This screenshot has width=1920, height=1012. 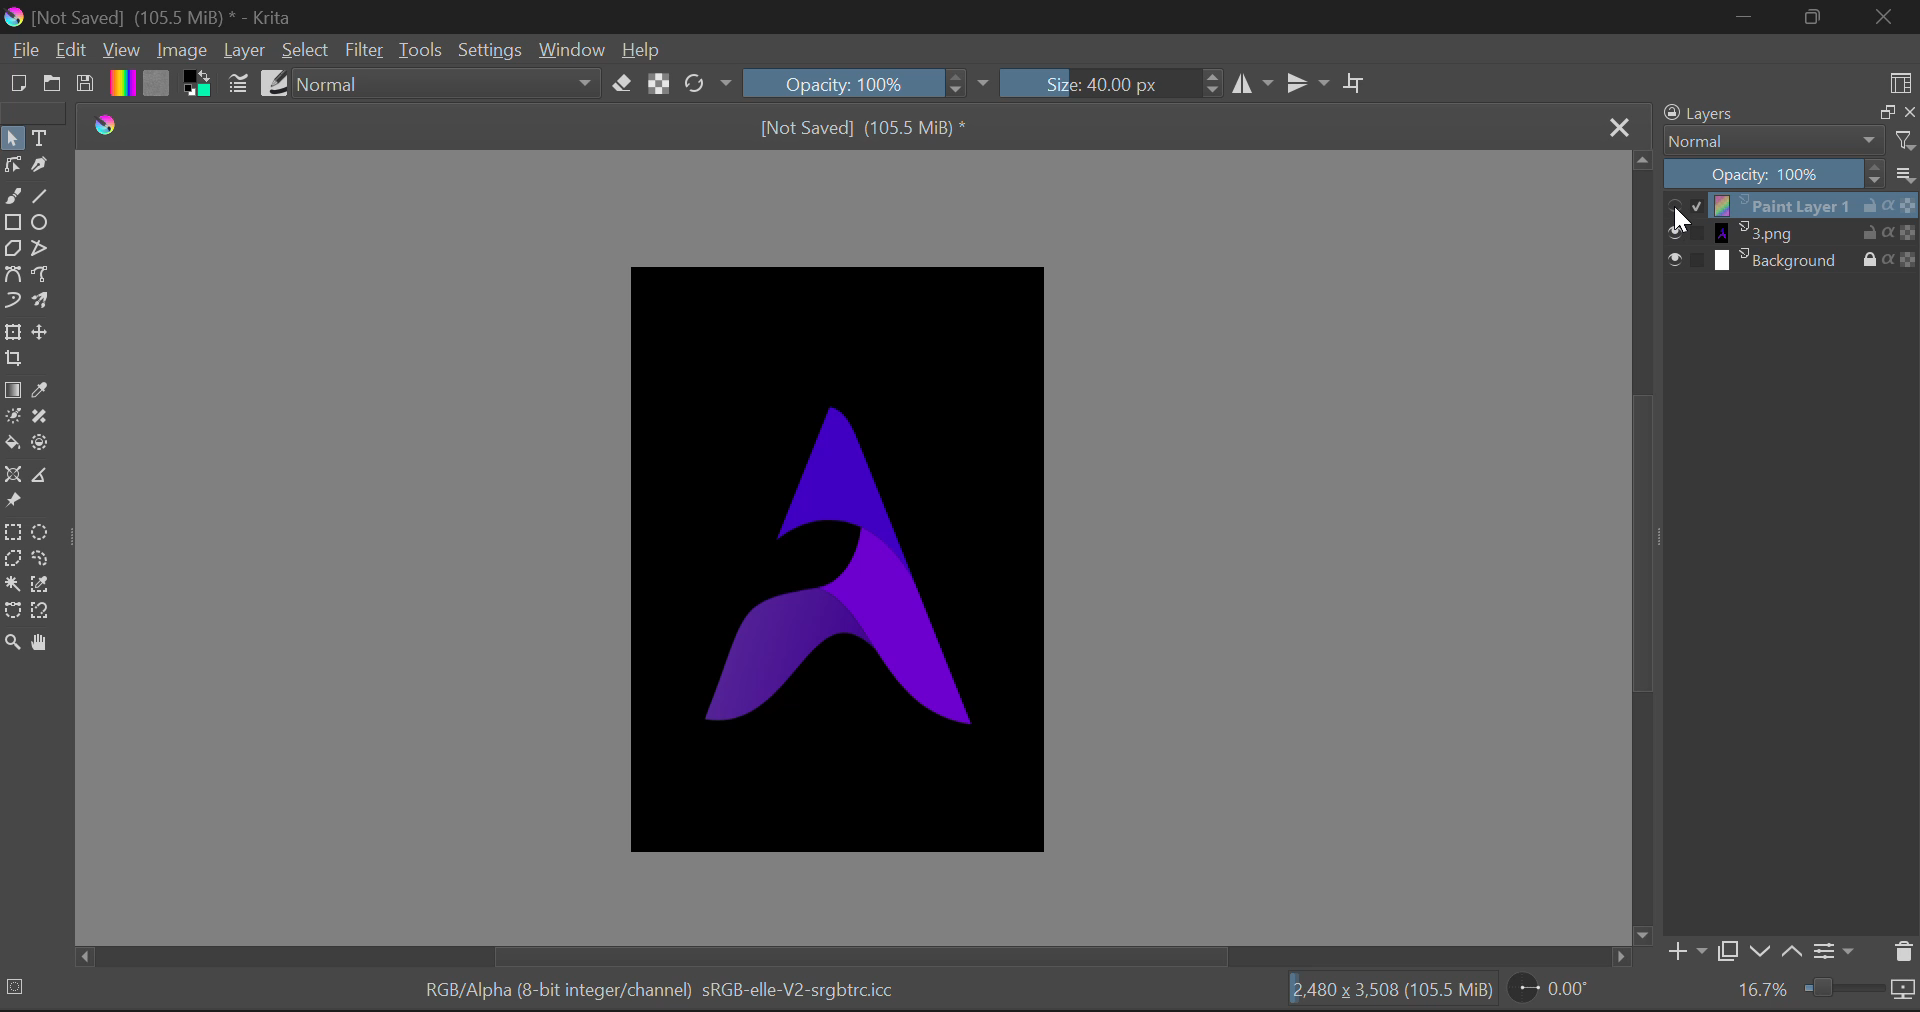 What do you see at coordinates (1813, 17) in the screenshot?
I see `Maximise` at bounding box center [1813, 17].